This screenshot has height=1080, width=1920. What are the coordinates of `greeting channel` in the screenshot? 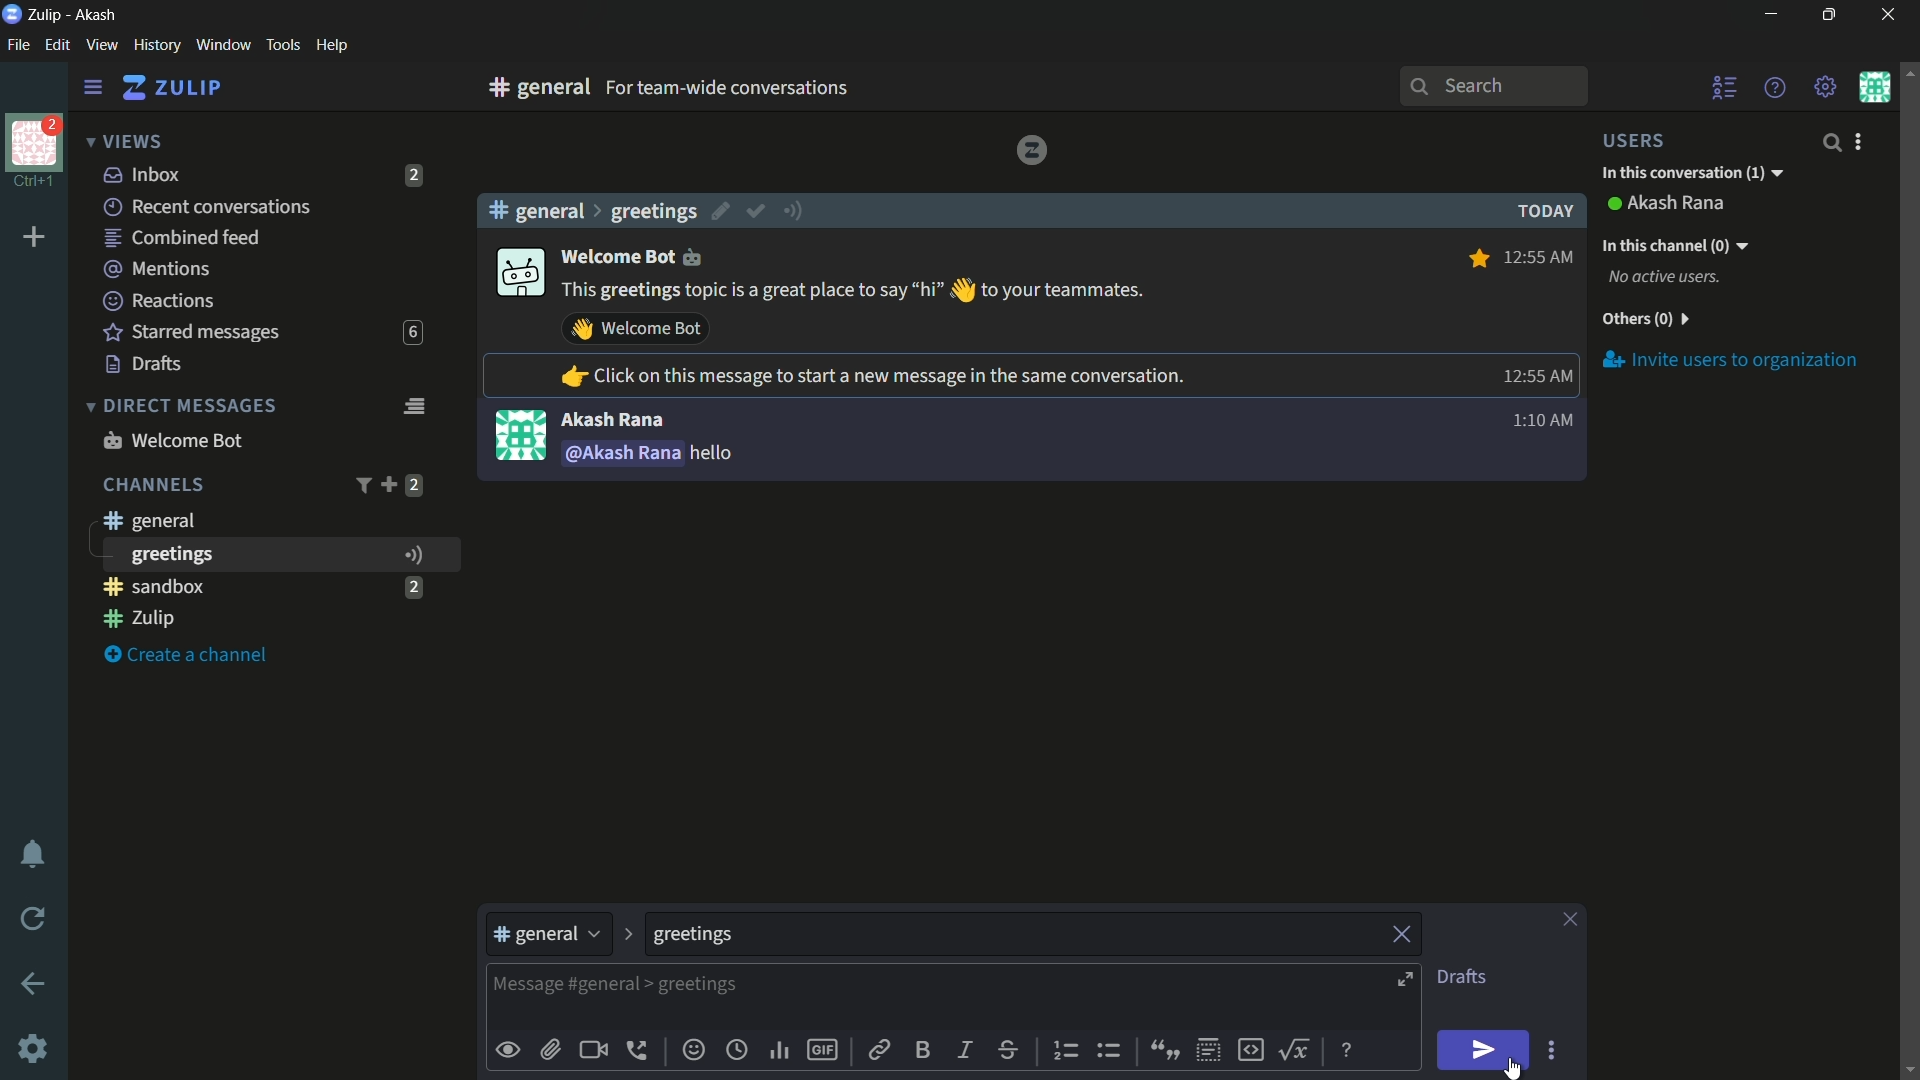 It's located at (279, 554).